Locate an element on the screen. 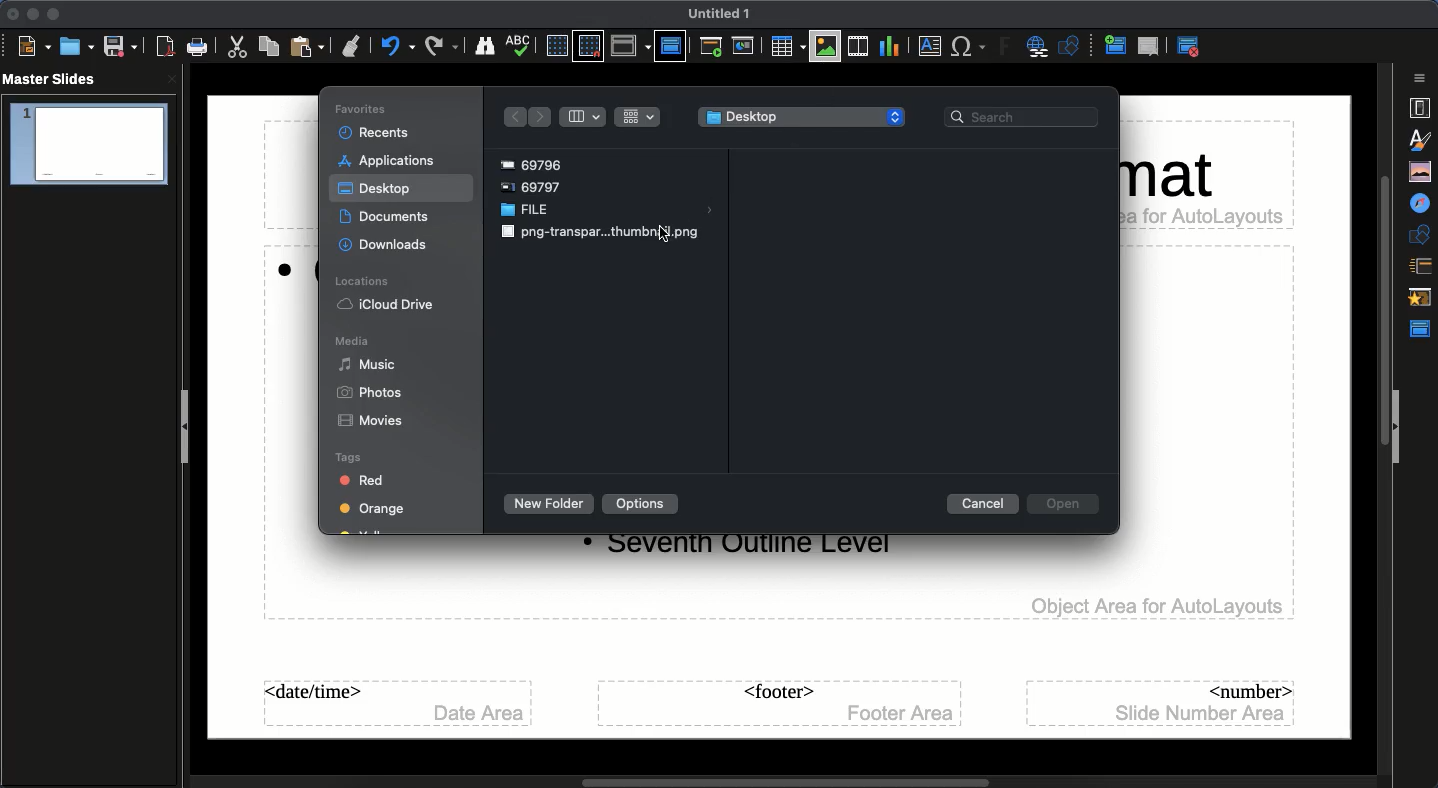 The height and width of the screenshot is (788, 1438). media is located at coordinates (354, 341).